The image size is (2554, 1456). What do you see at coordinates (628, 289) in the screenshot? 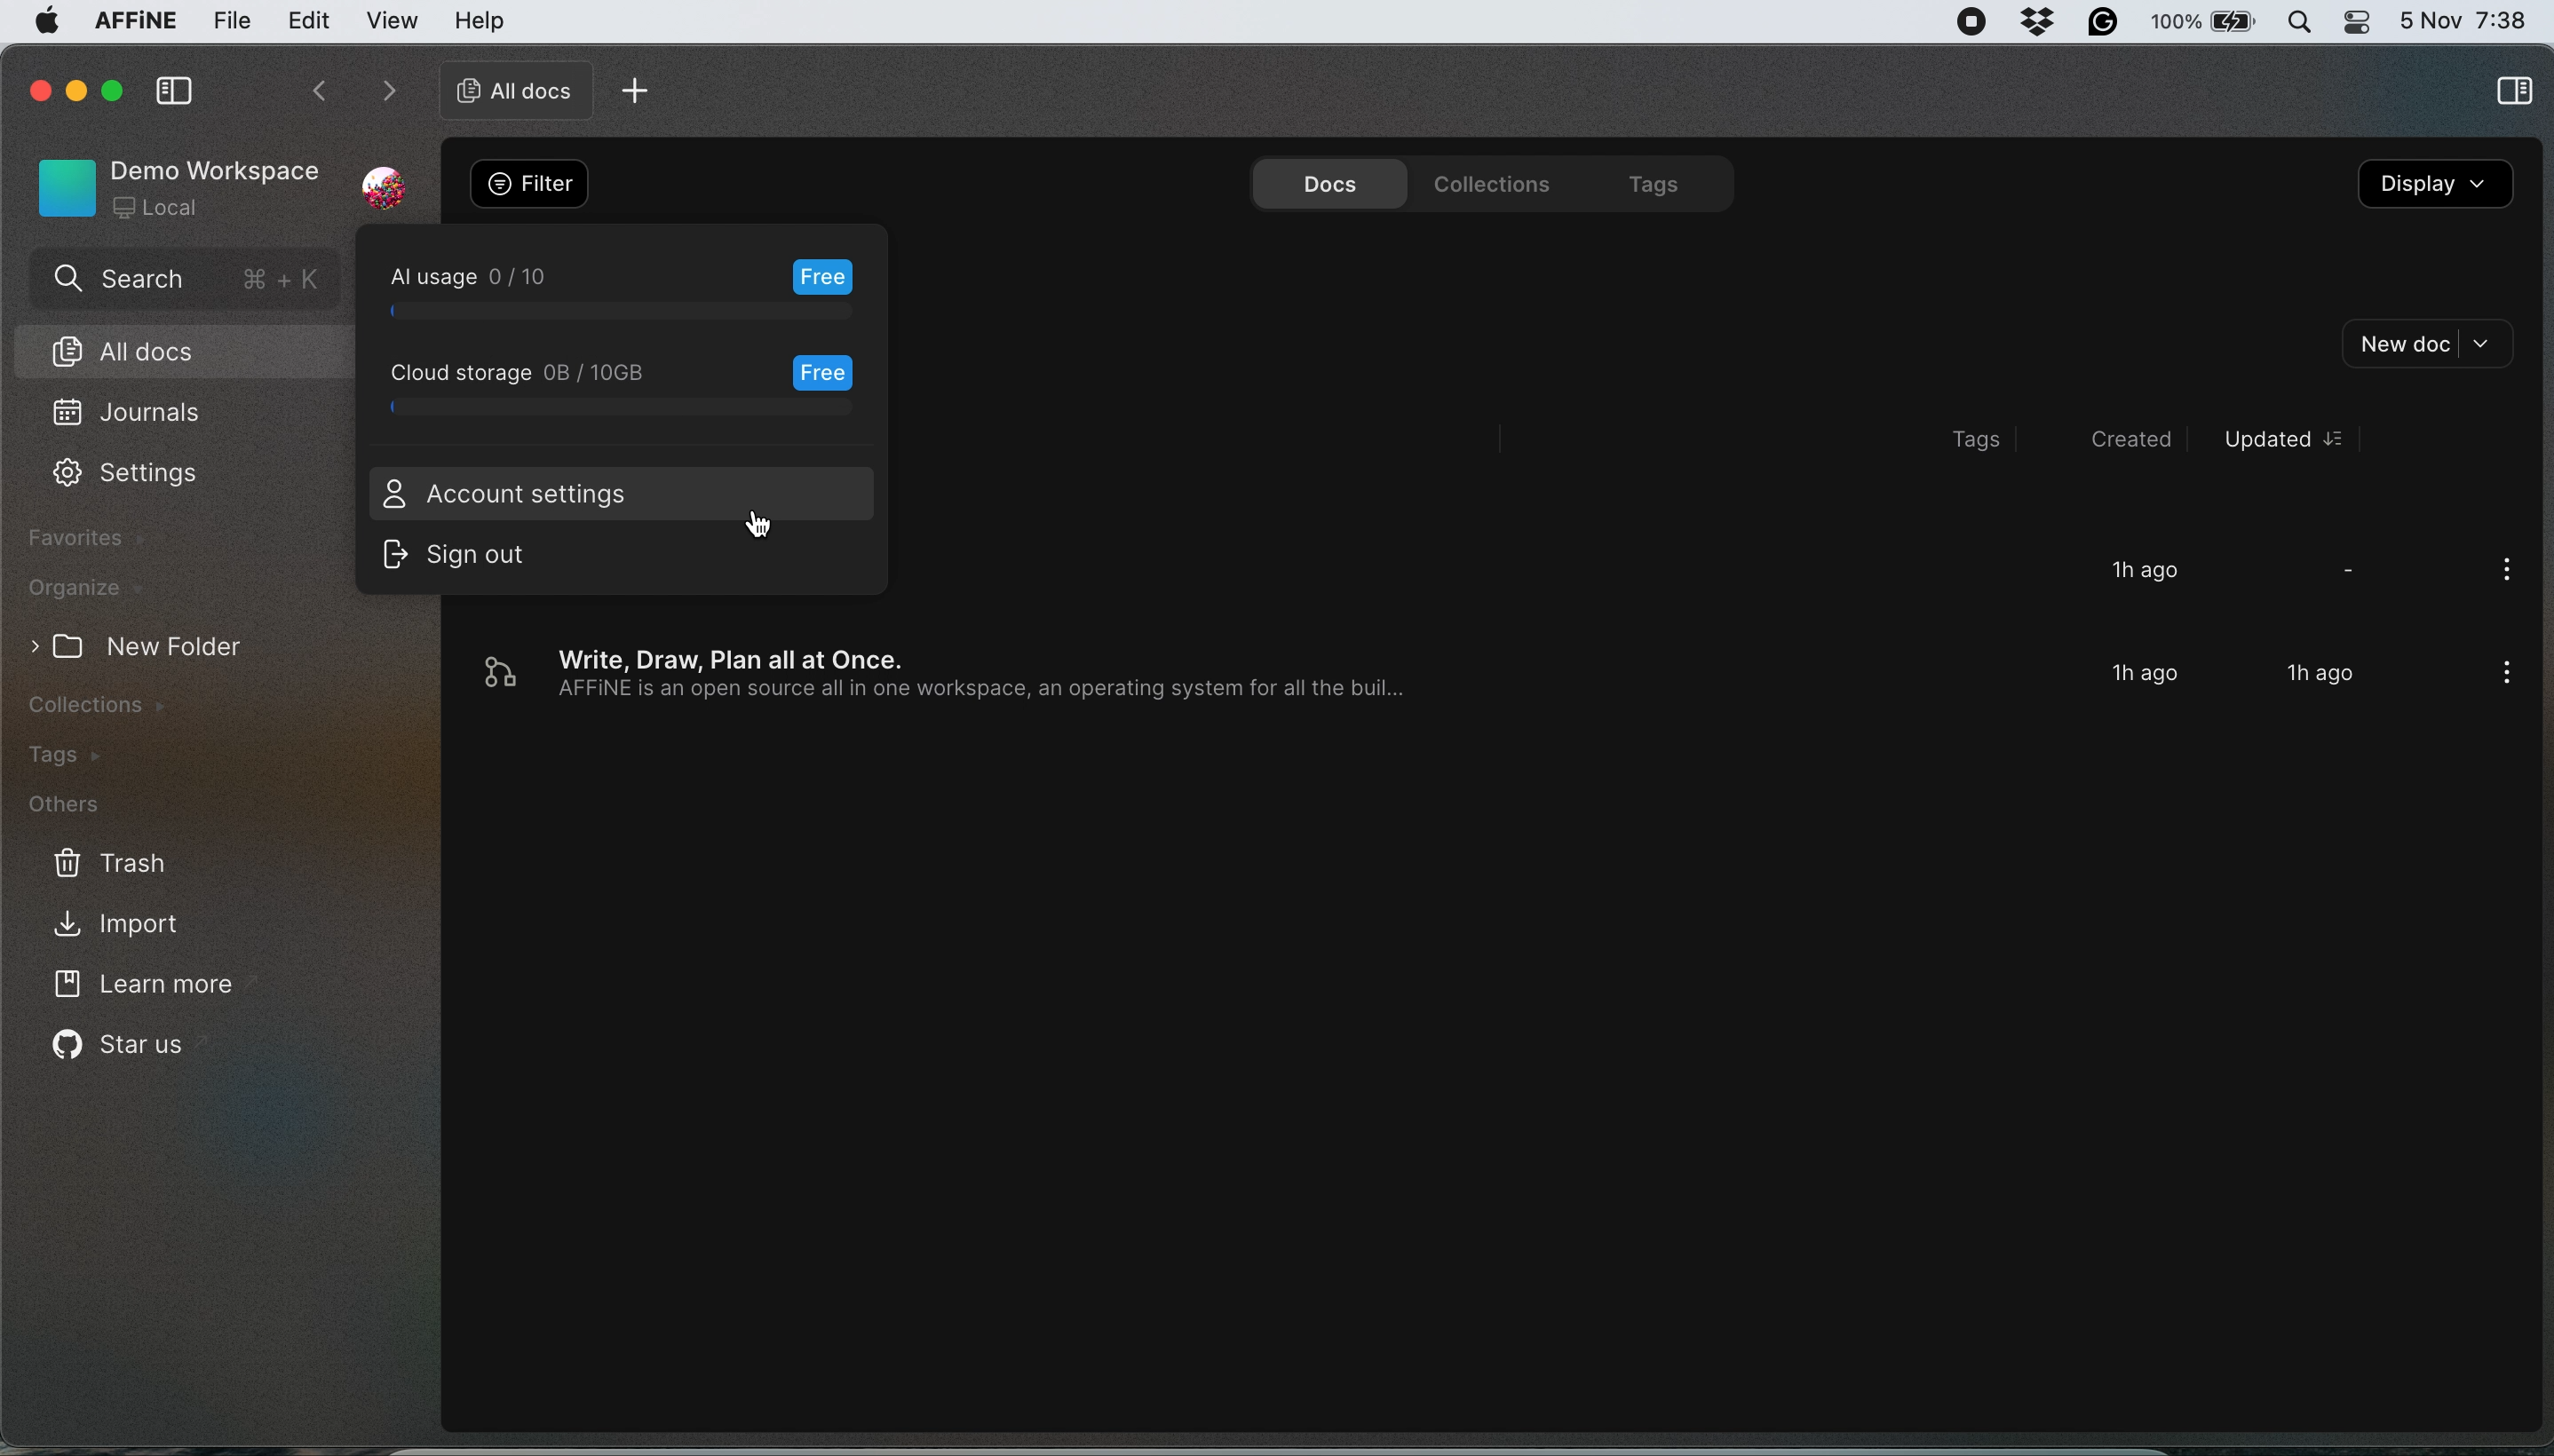
I see `ai usage` at bounding box center [628, 289].